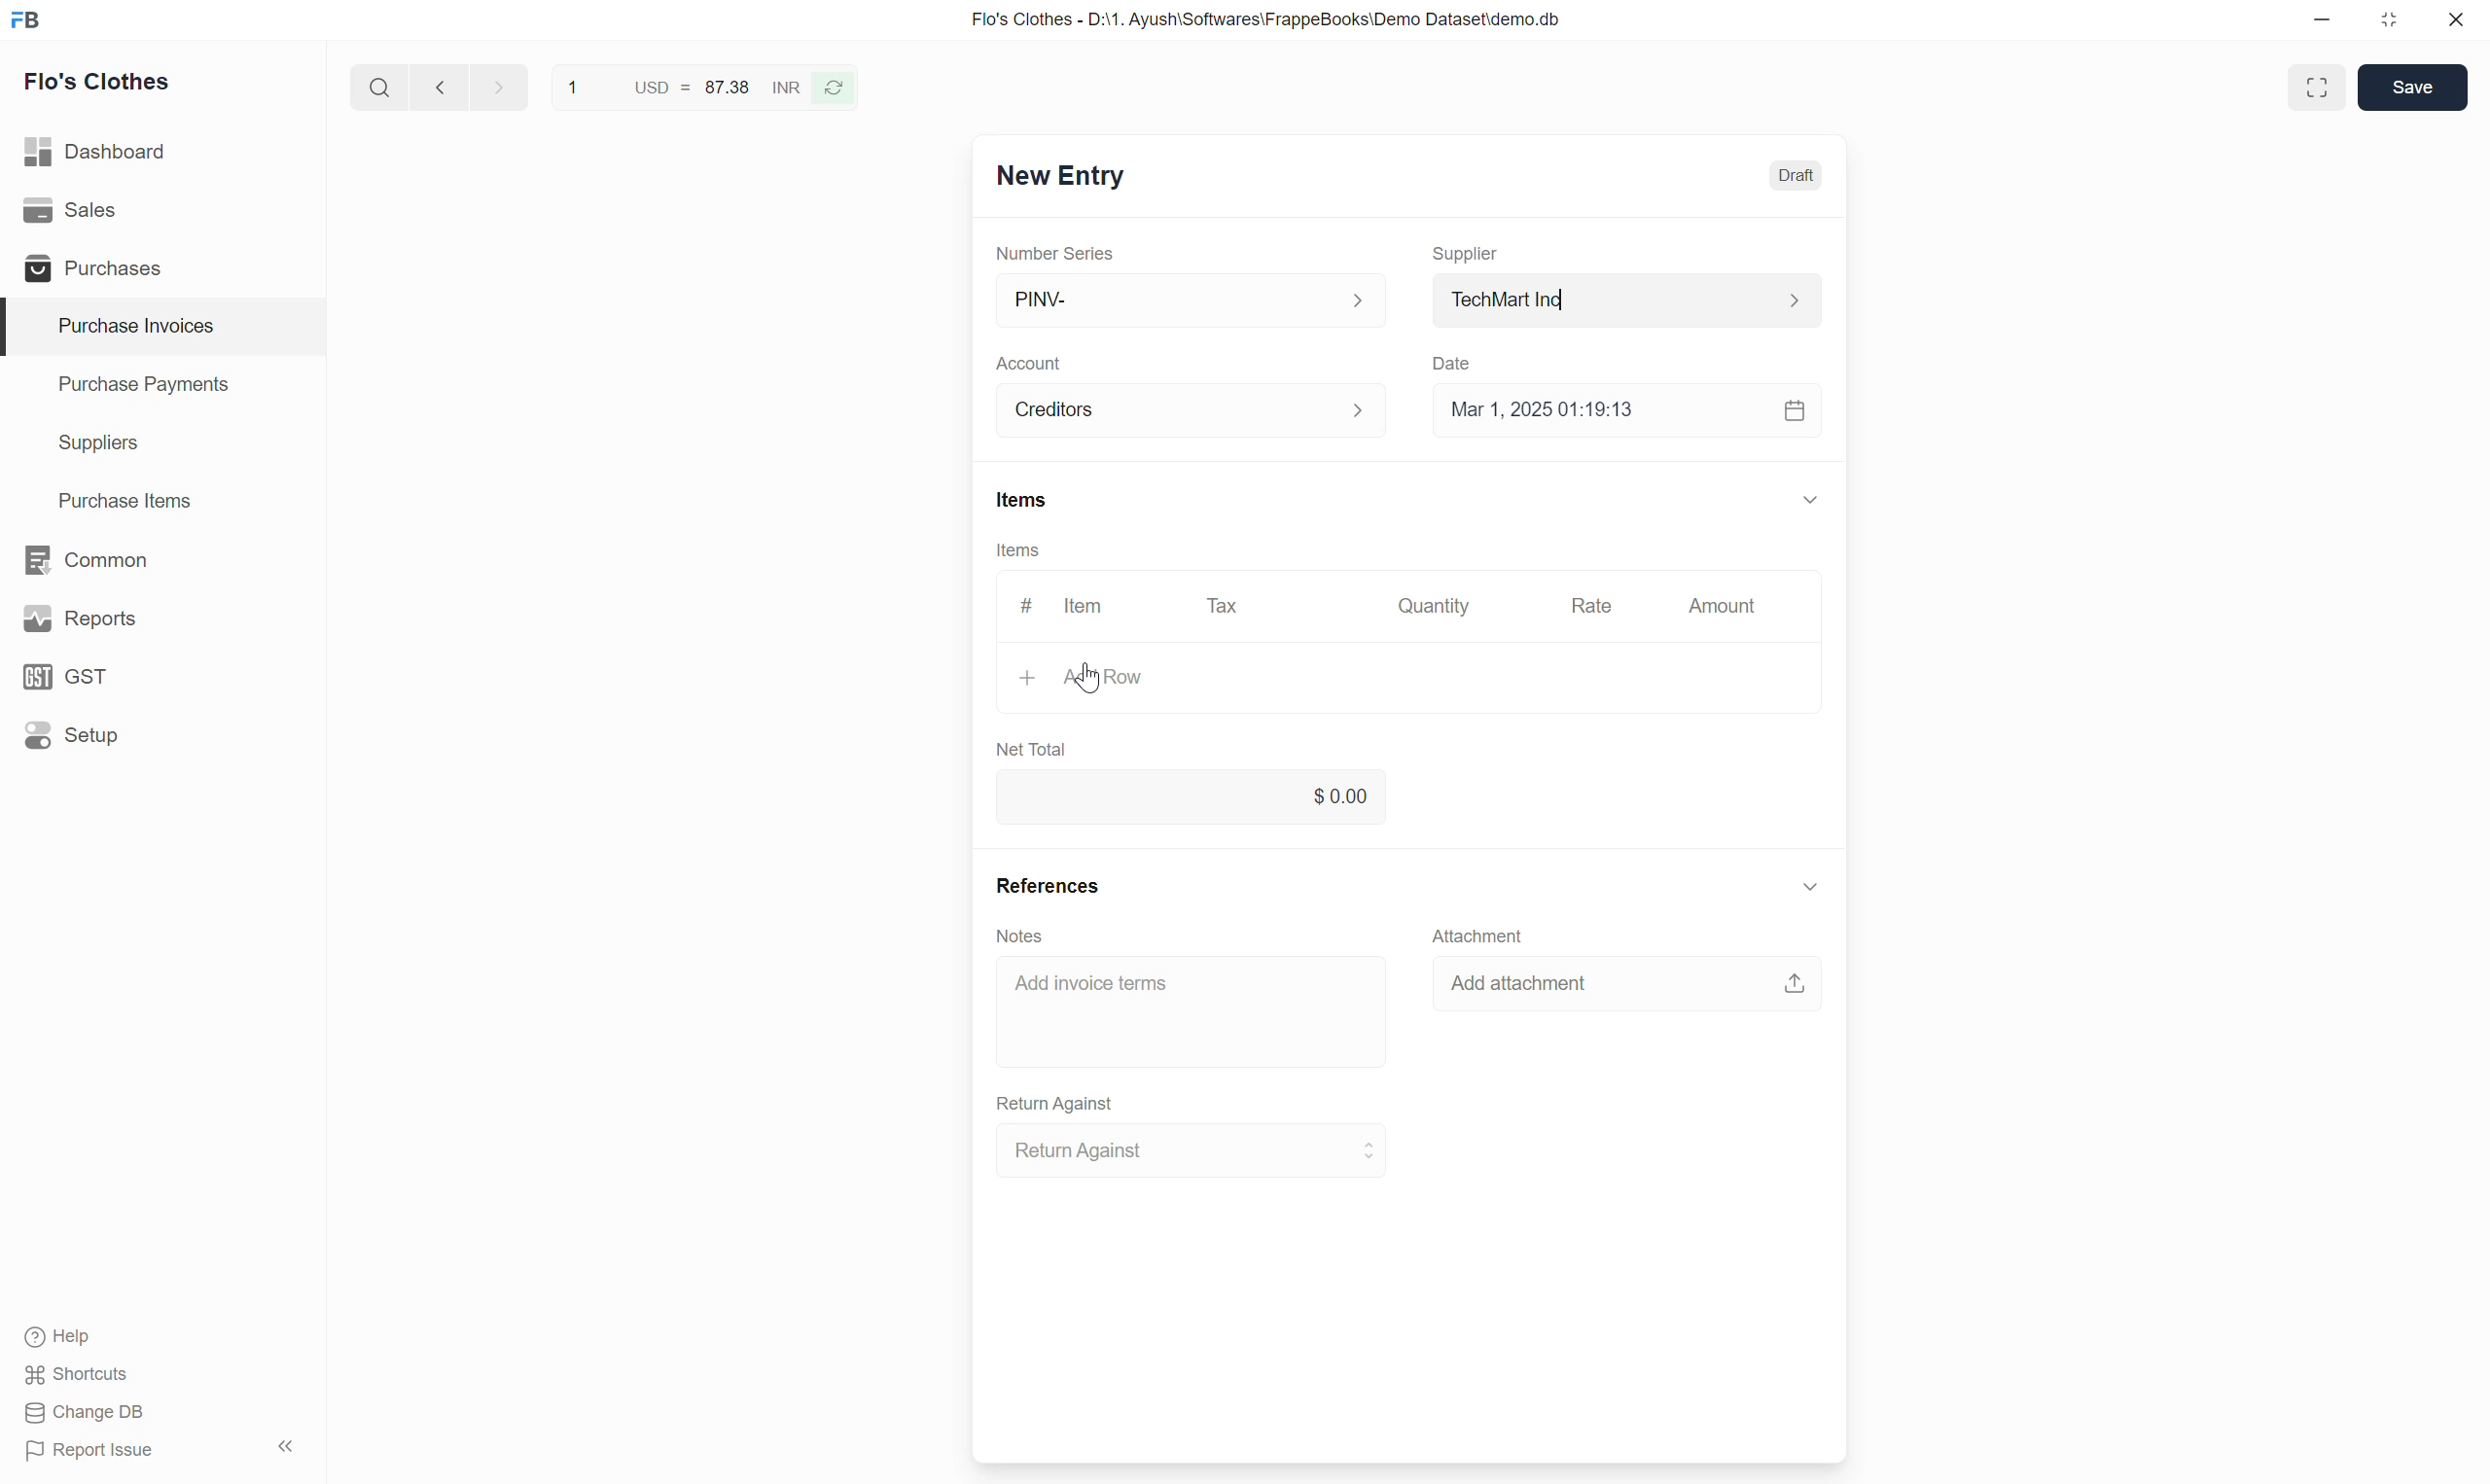  I want to click on Flo's Clothes, so click(101, 85).